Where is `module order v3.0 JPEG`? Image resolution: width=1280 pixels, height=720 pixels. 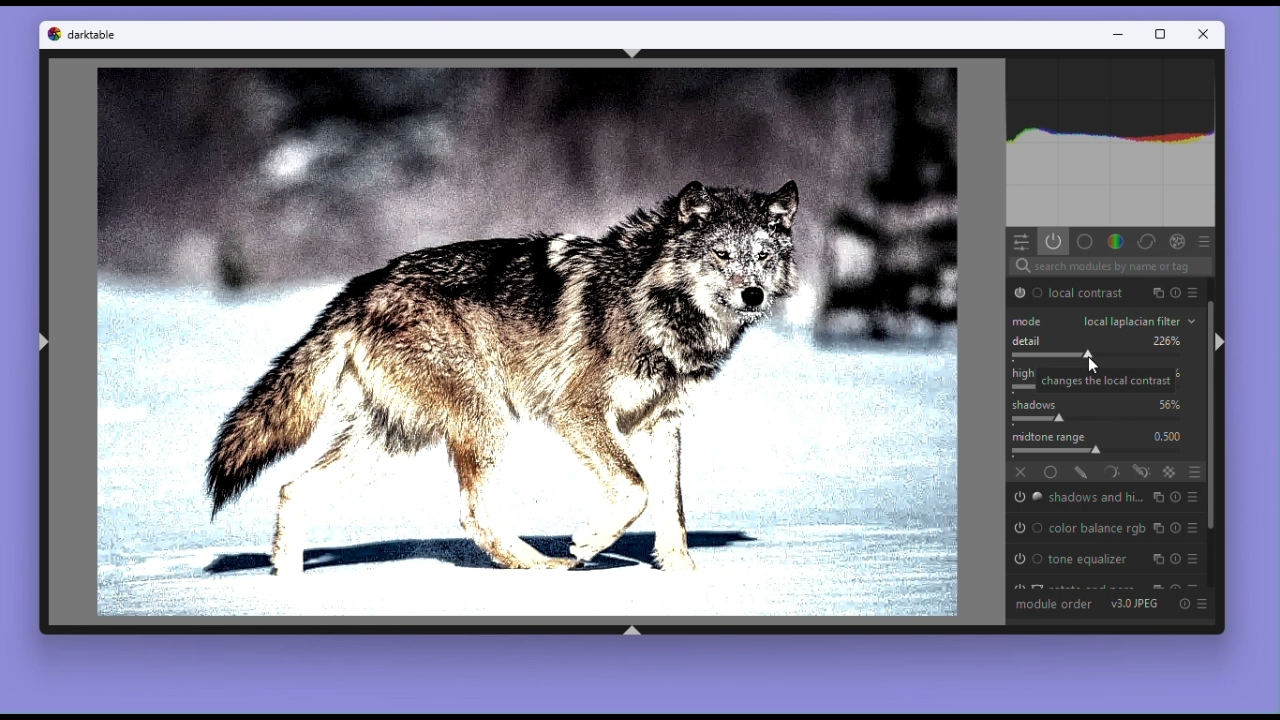
module order v3.0 JPEG is located at coordinates (1090, 605).